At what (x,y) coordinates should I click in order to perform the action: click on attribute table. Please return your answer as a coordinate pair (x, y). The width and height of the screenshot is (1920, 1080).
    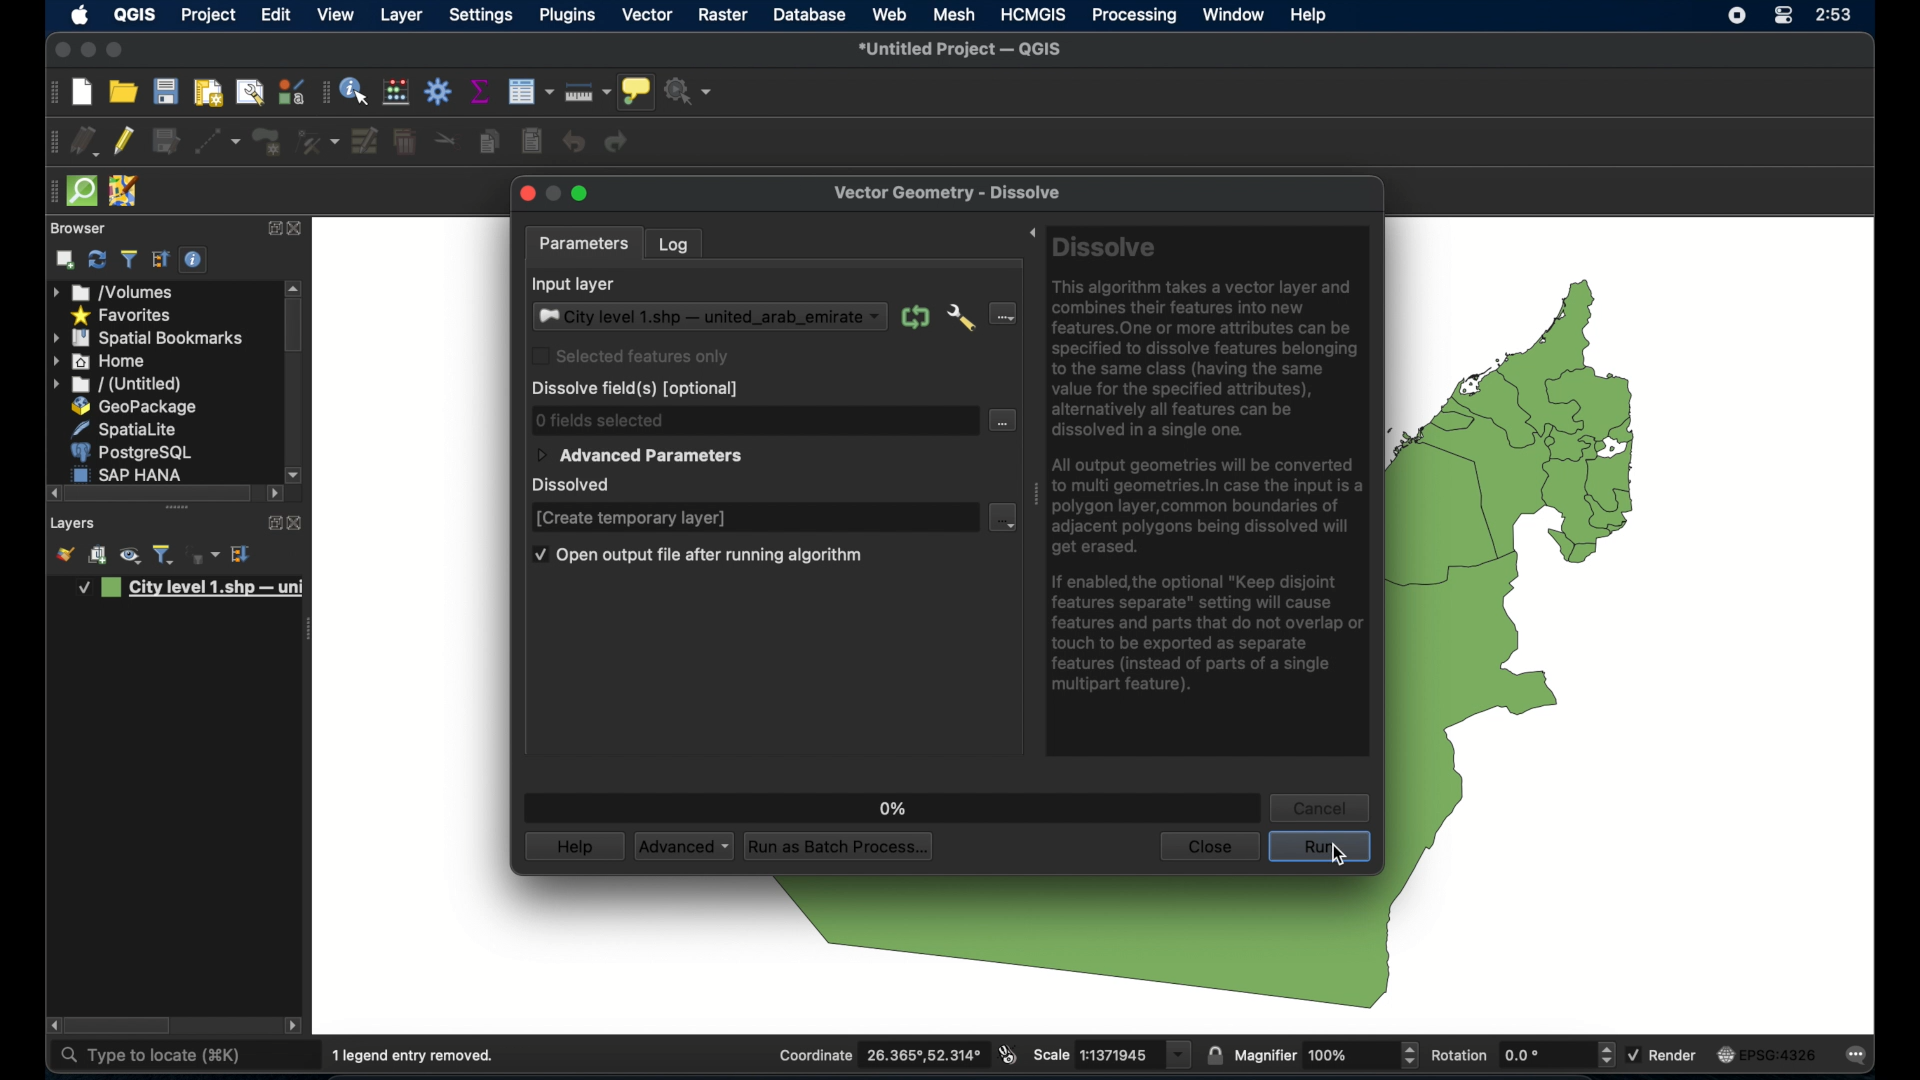
    Looking at the image, I should click on (324, 93).